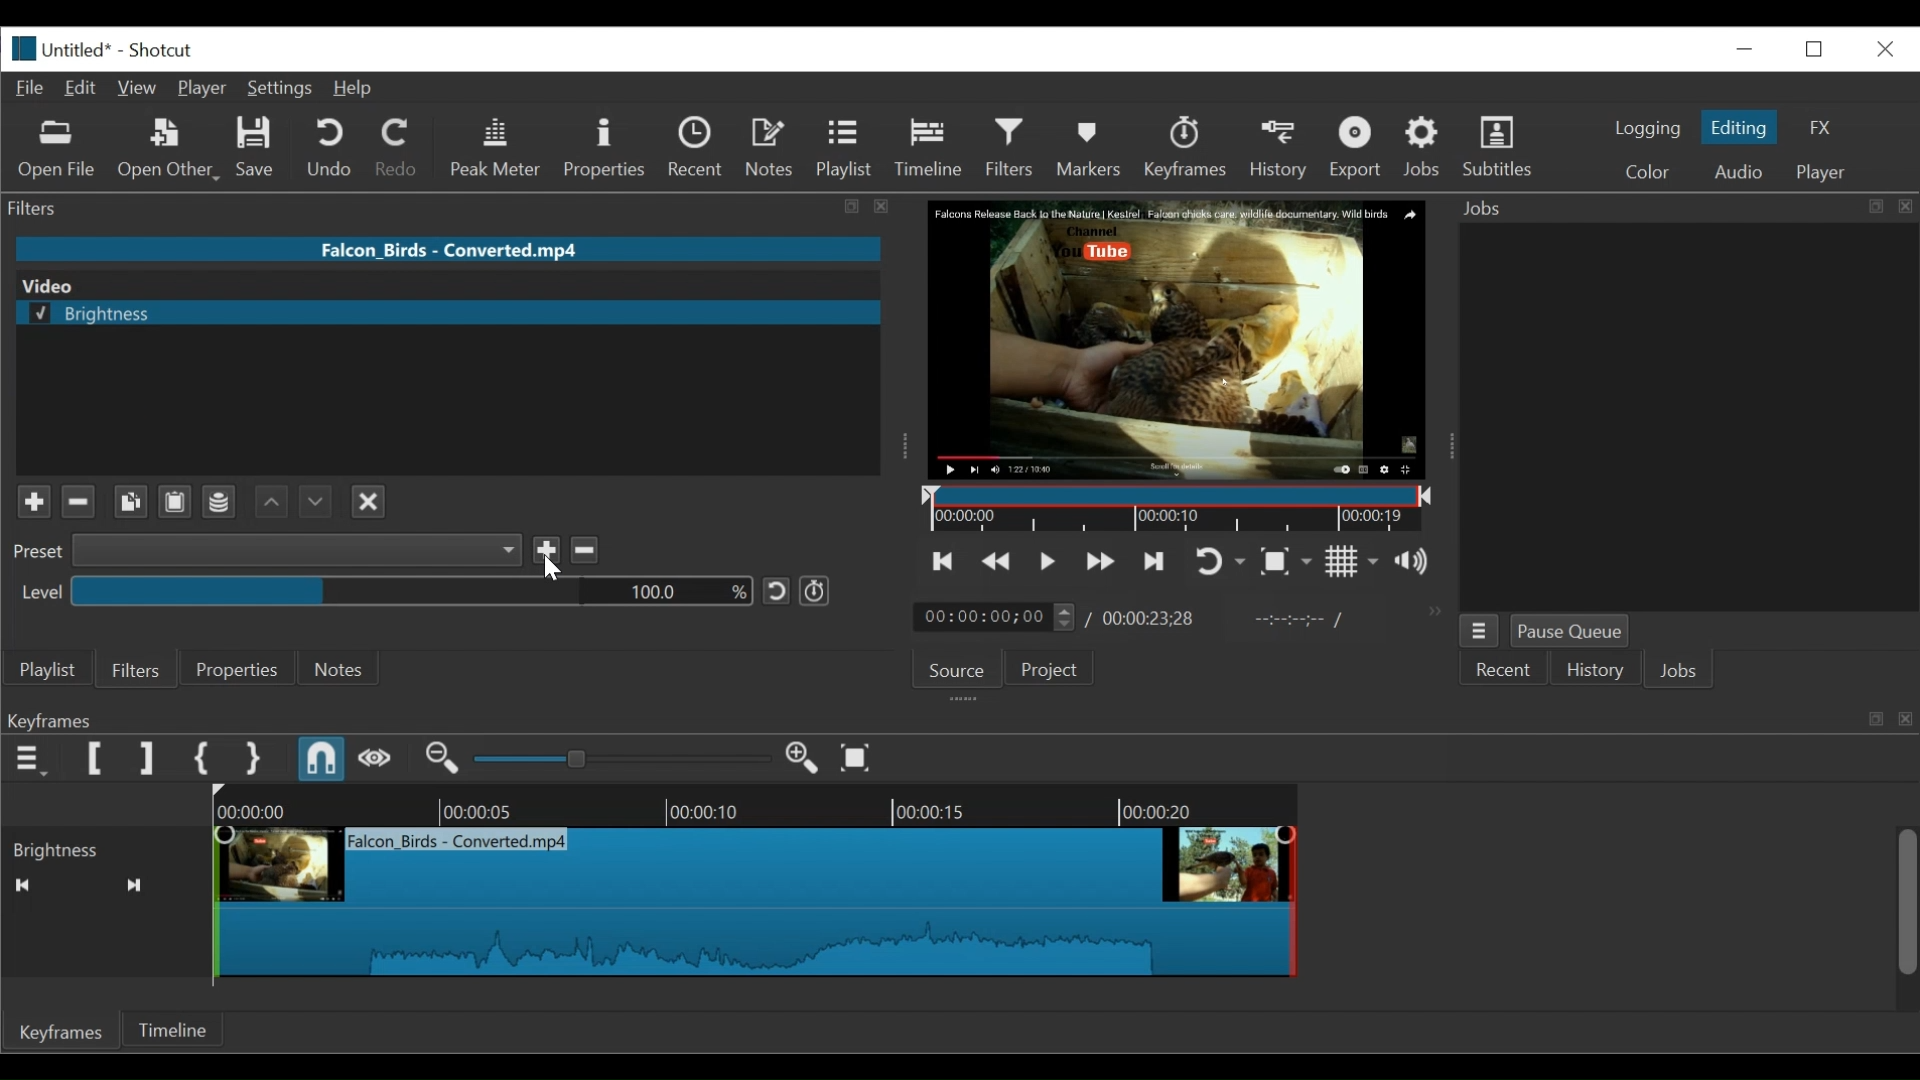 The height and width of the screenshot is (1080, 1920). Describe the element at coordinates (172, 1028) in the screenshot. I see `Timeline` at that location.